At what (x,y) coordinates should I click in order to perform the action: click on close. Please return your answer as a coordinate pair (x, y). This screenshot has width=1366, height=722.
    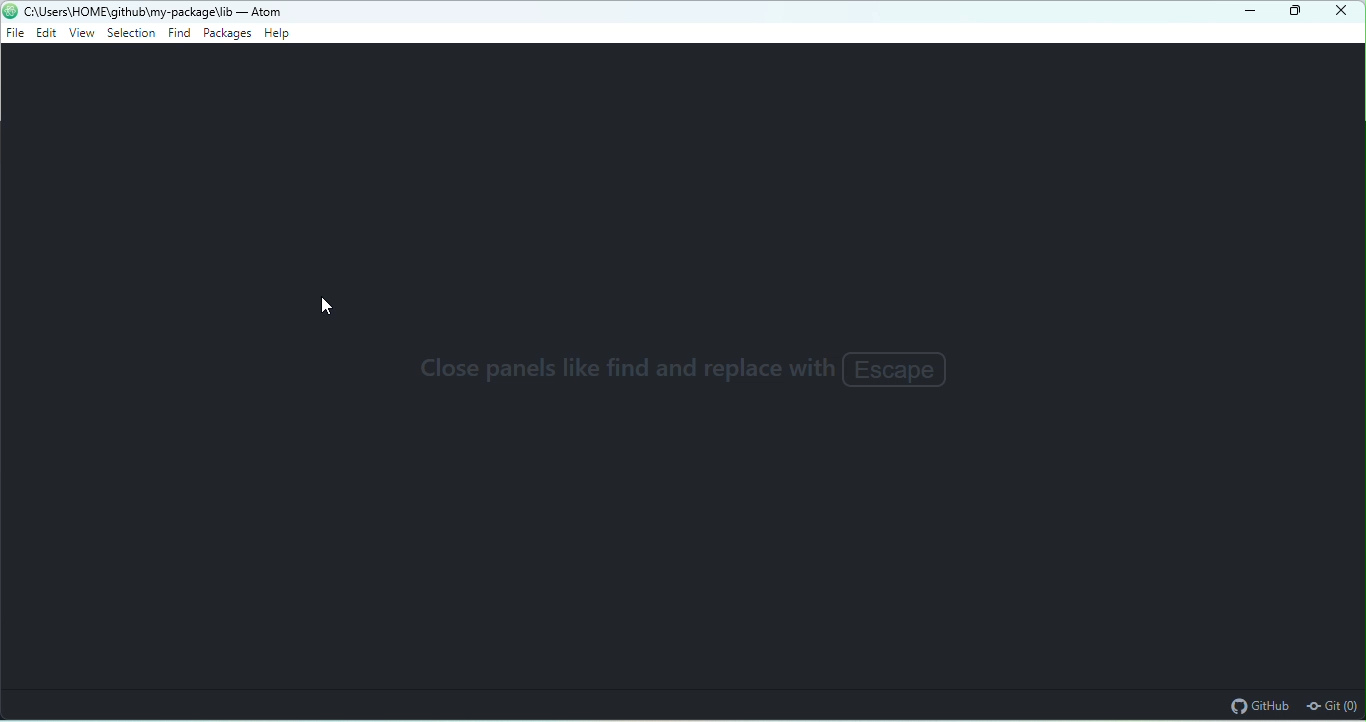
    Looking at the image, I should click on (1340, 12).